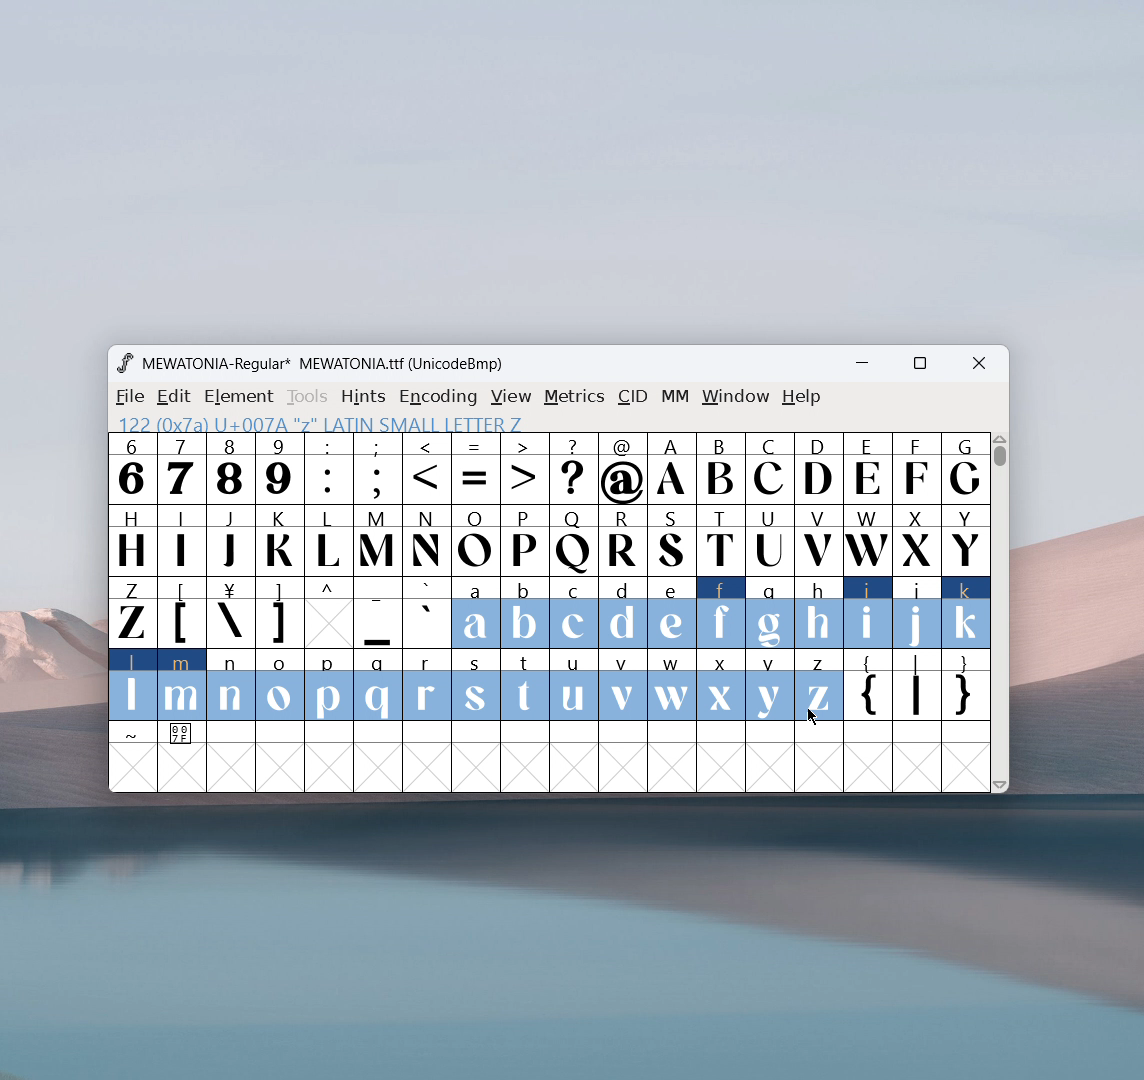  What do you see at coordinates (770, 611) in the screenshot?
I see `g` at bounding box center [770, 611].